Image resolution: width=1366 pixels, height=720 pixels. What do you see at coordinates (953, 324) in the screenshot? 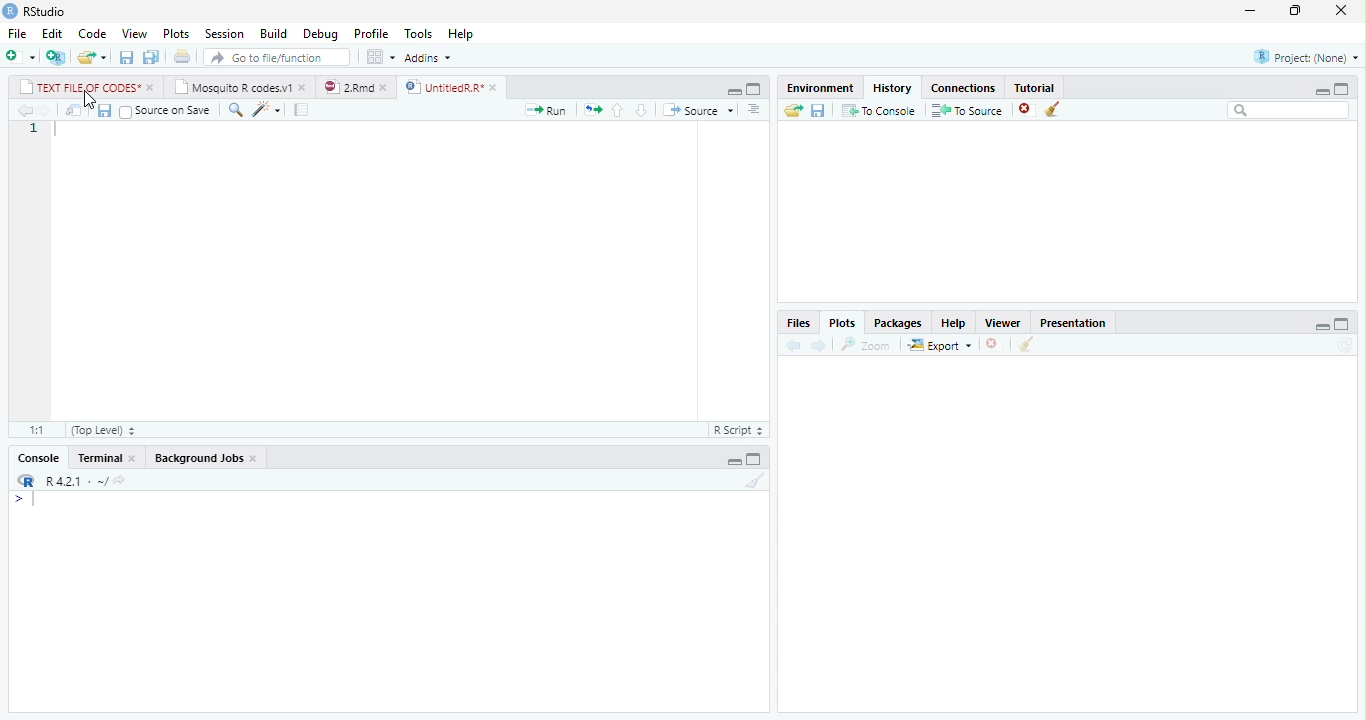
I see `Help` at bounding box center [953, 324].